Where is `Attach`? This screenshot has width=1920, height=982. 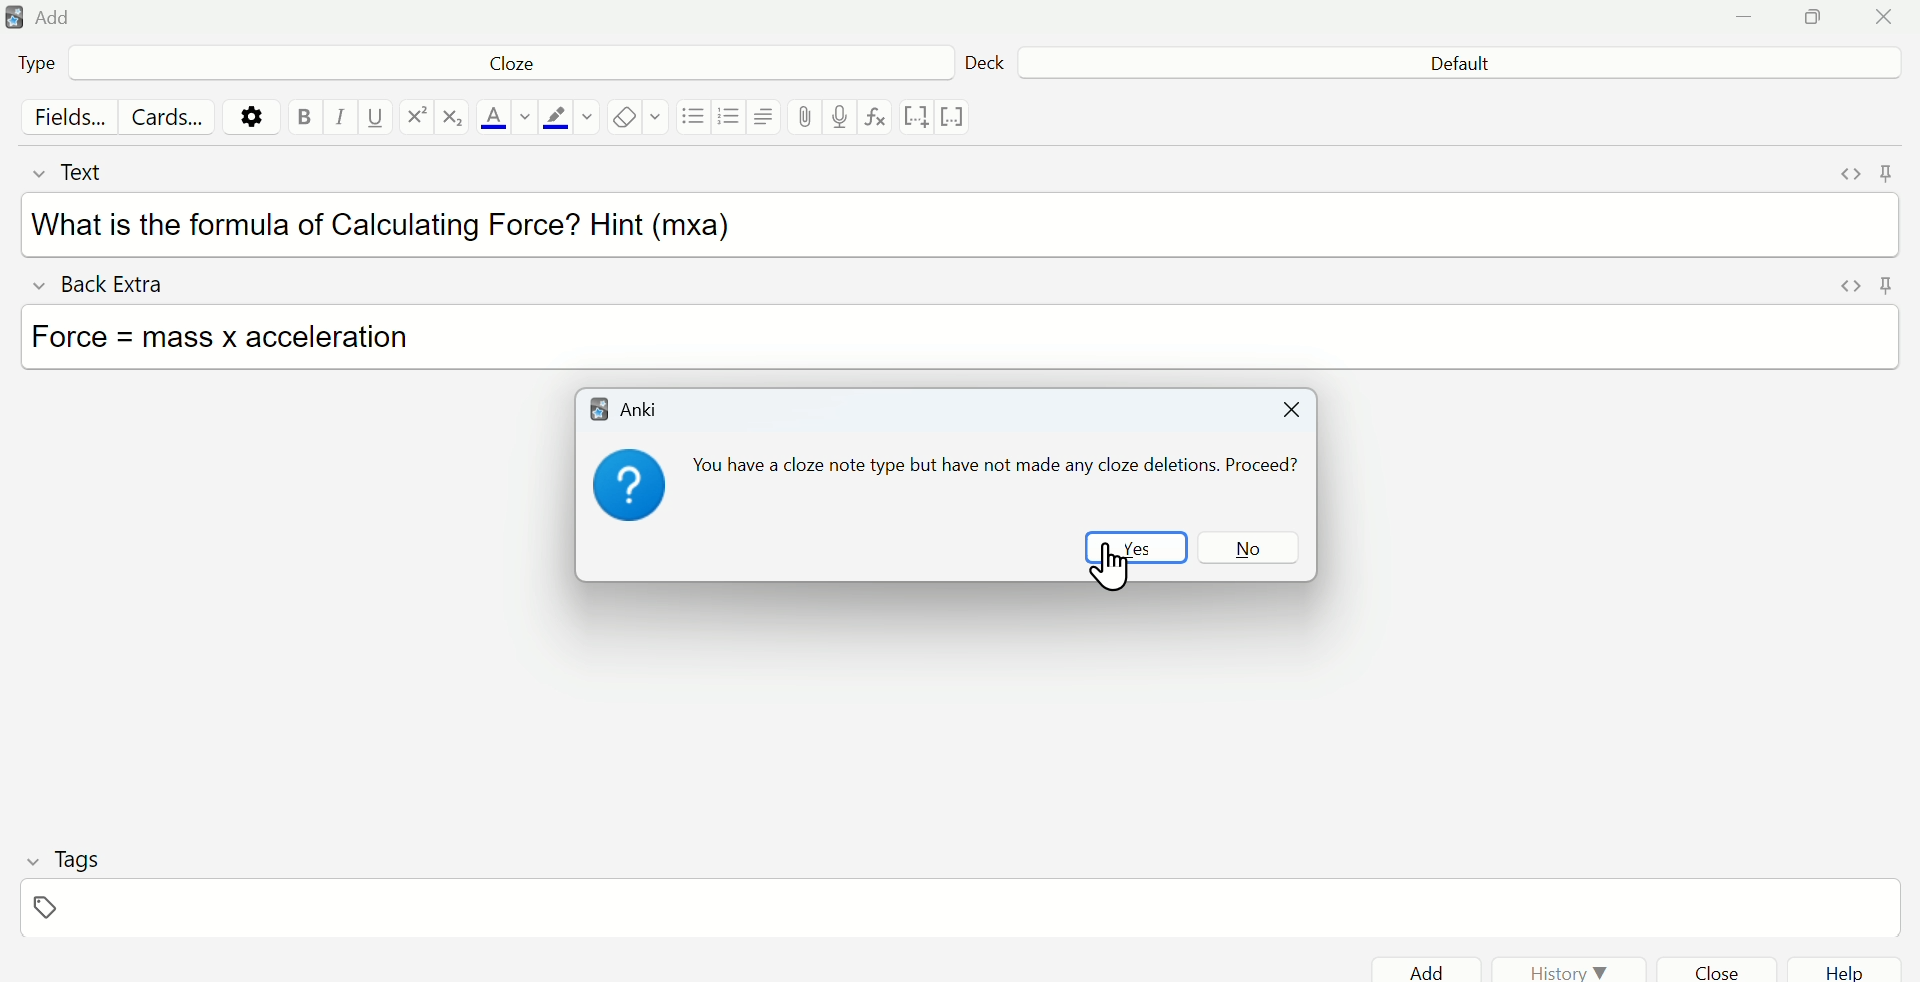
Attach is located at coordinates (807, 116).